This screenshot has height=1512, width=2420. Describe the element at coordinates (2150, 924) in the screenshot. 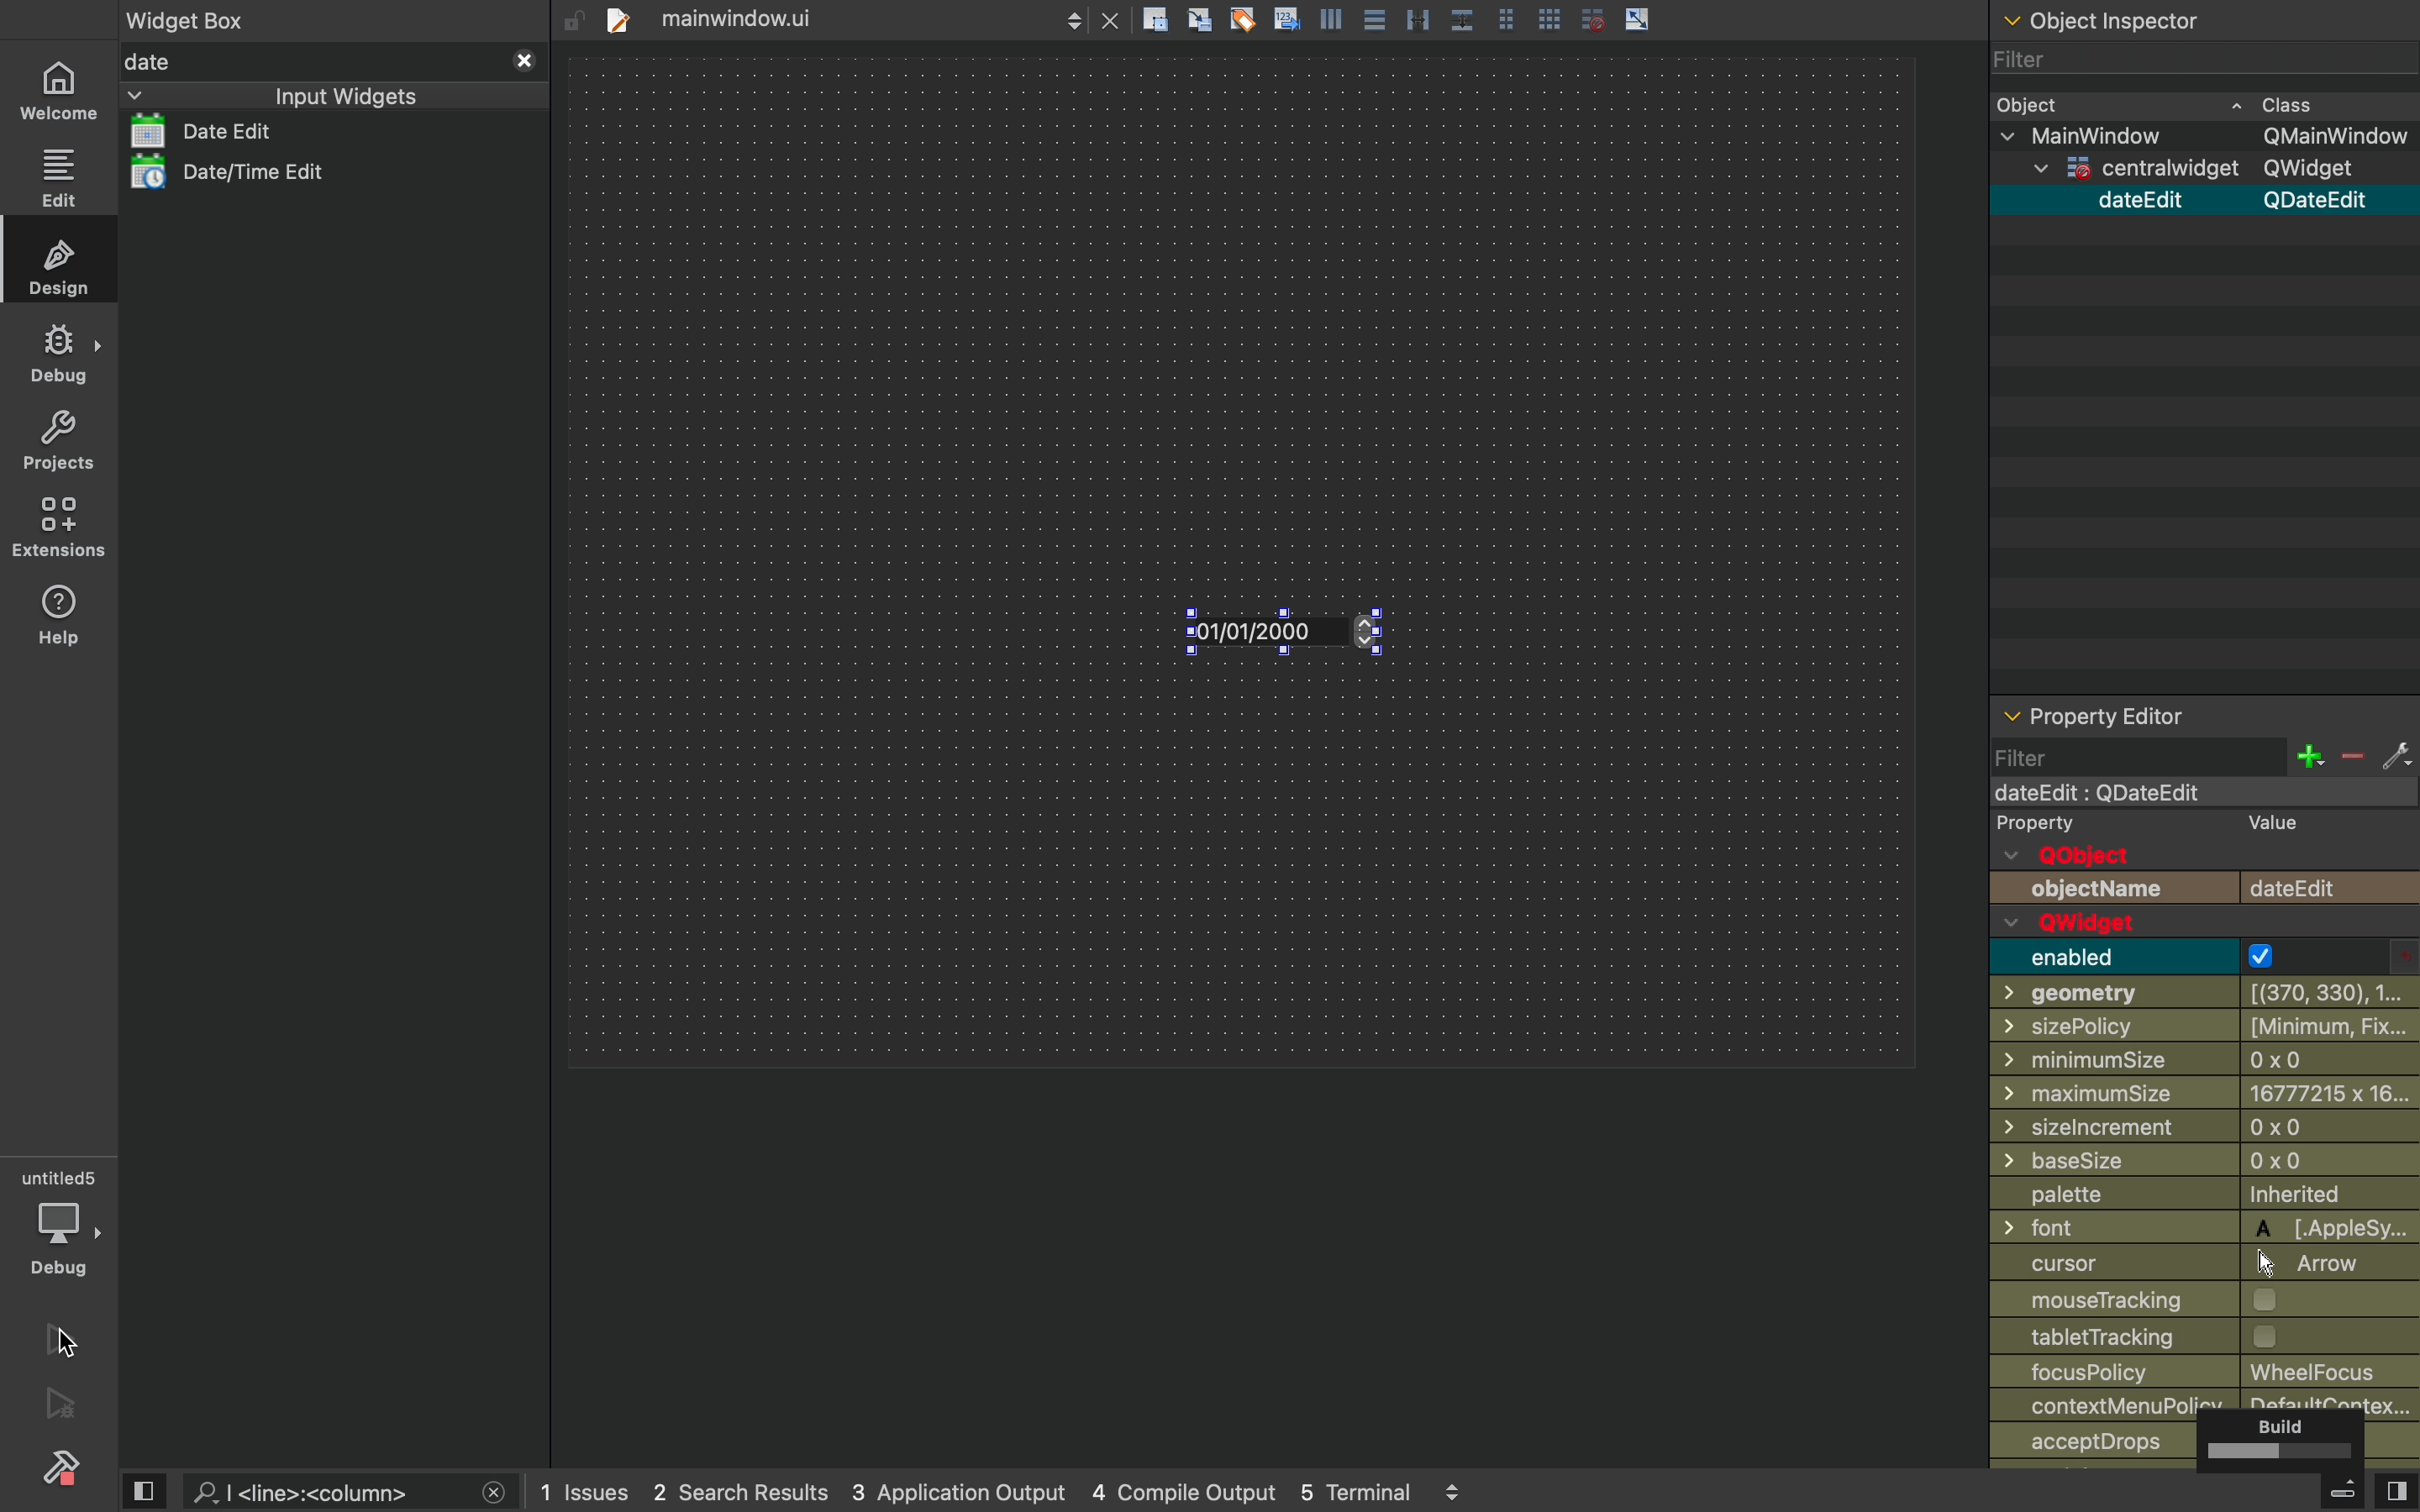

I see `q widget` at that location.